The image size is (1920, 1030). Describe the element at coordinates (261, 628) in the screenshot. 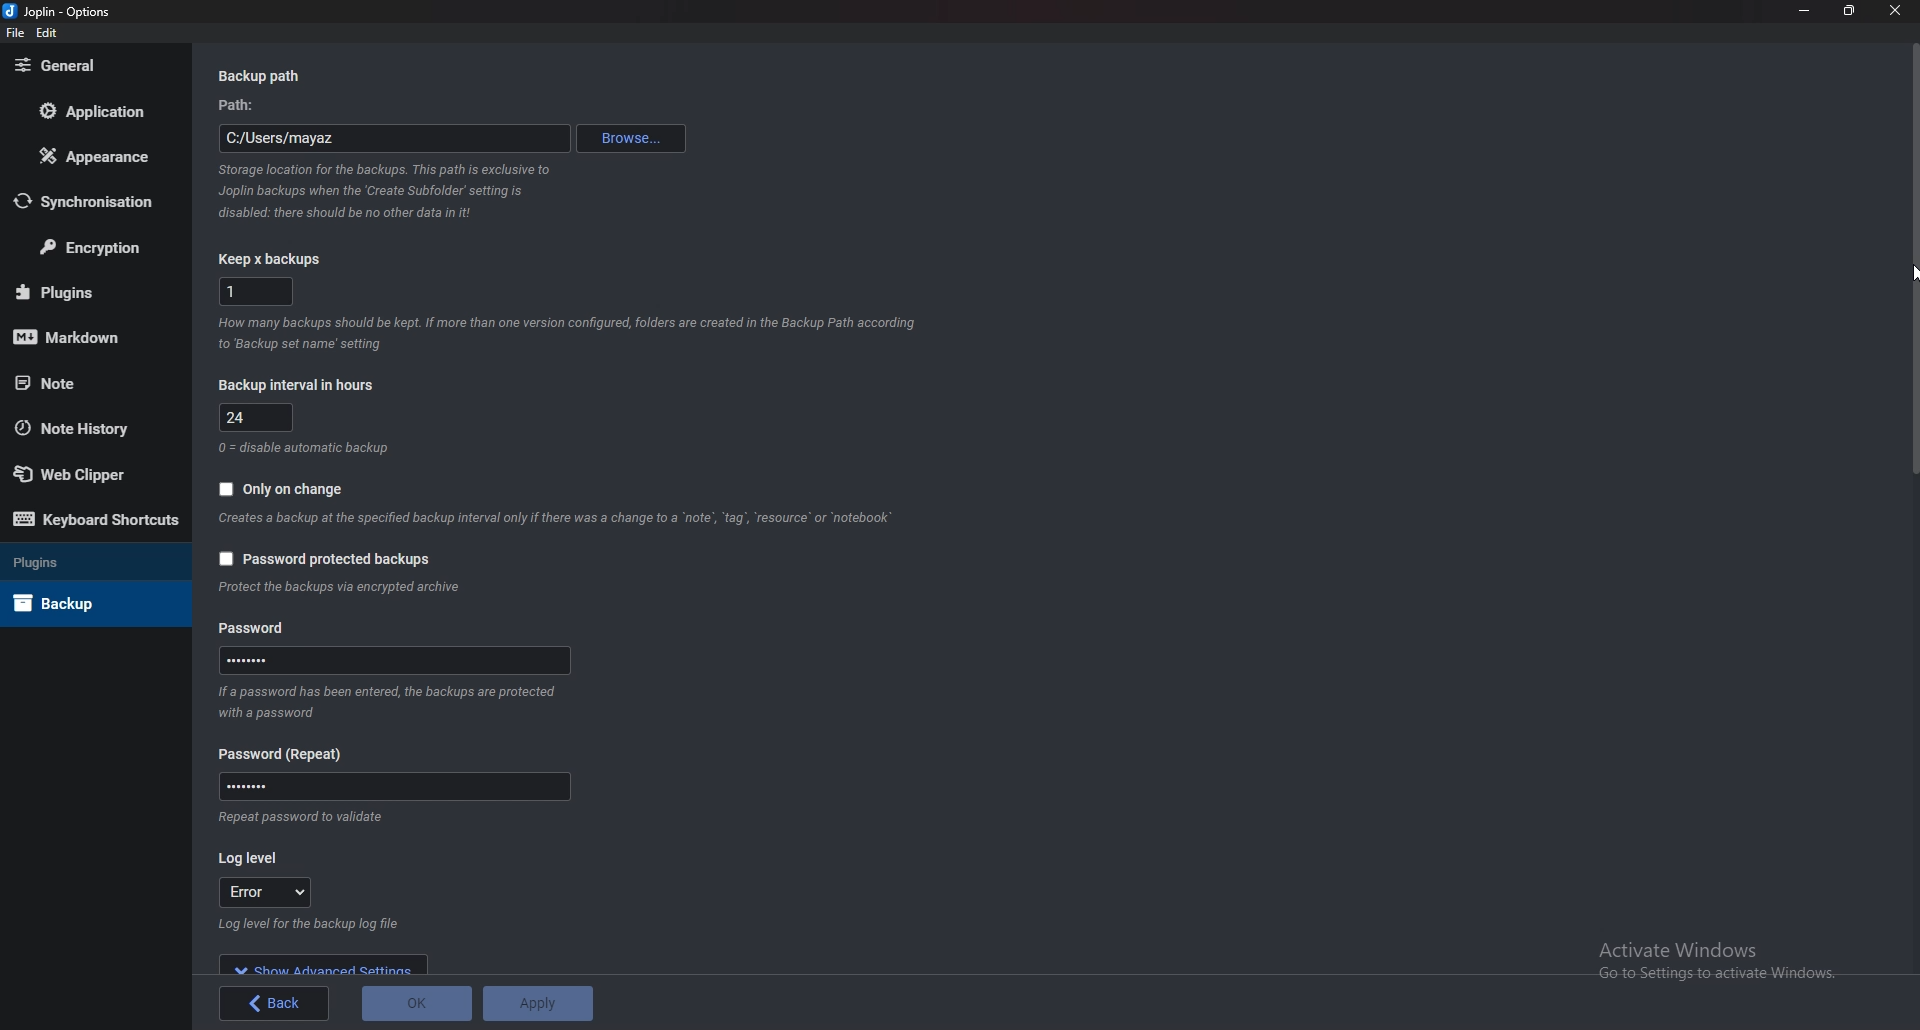

I see `Password` at that location.